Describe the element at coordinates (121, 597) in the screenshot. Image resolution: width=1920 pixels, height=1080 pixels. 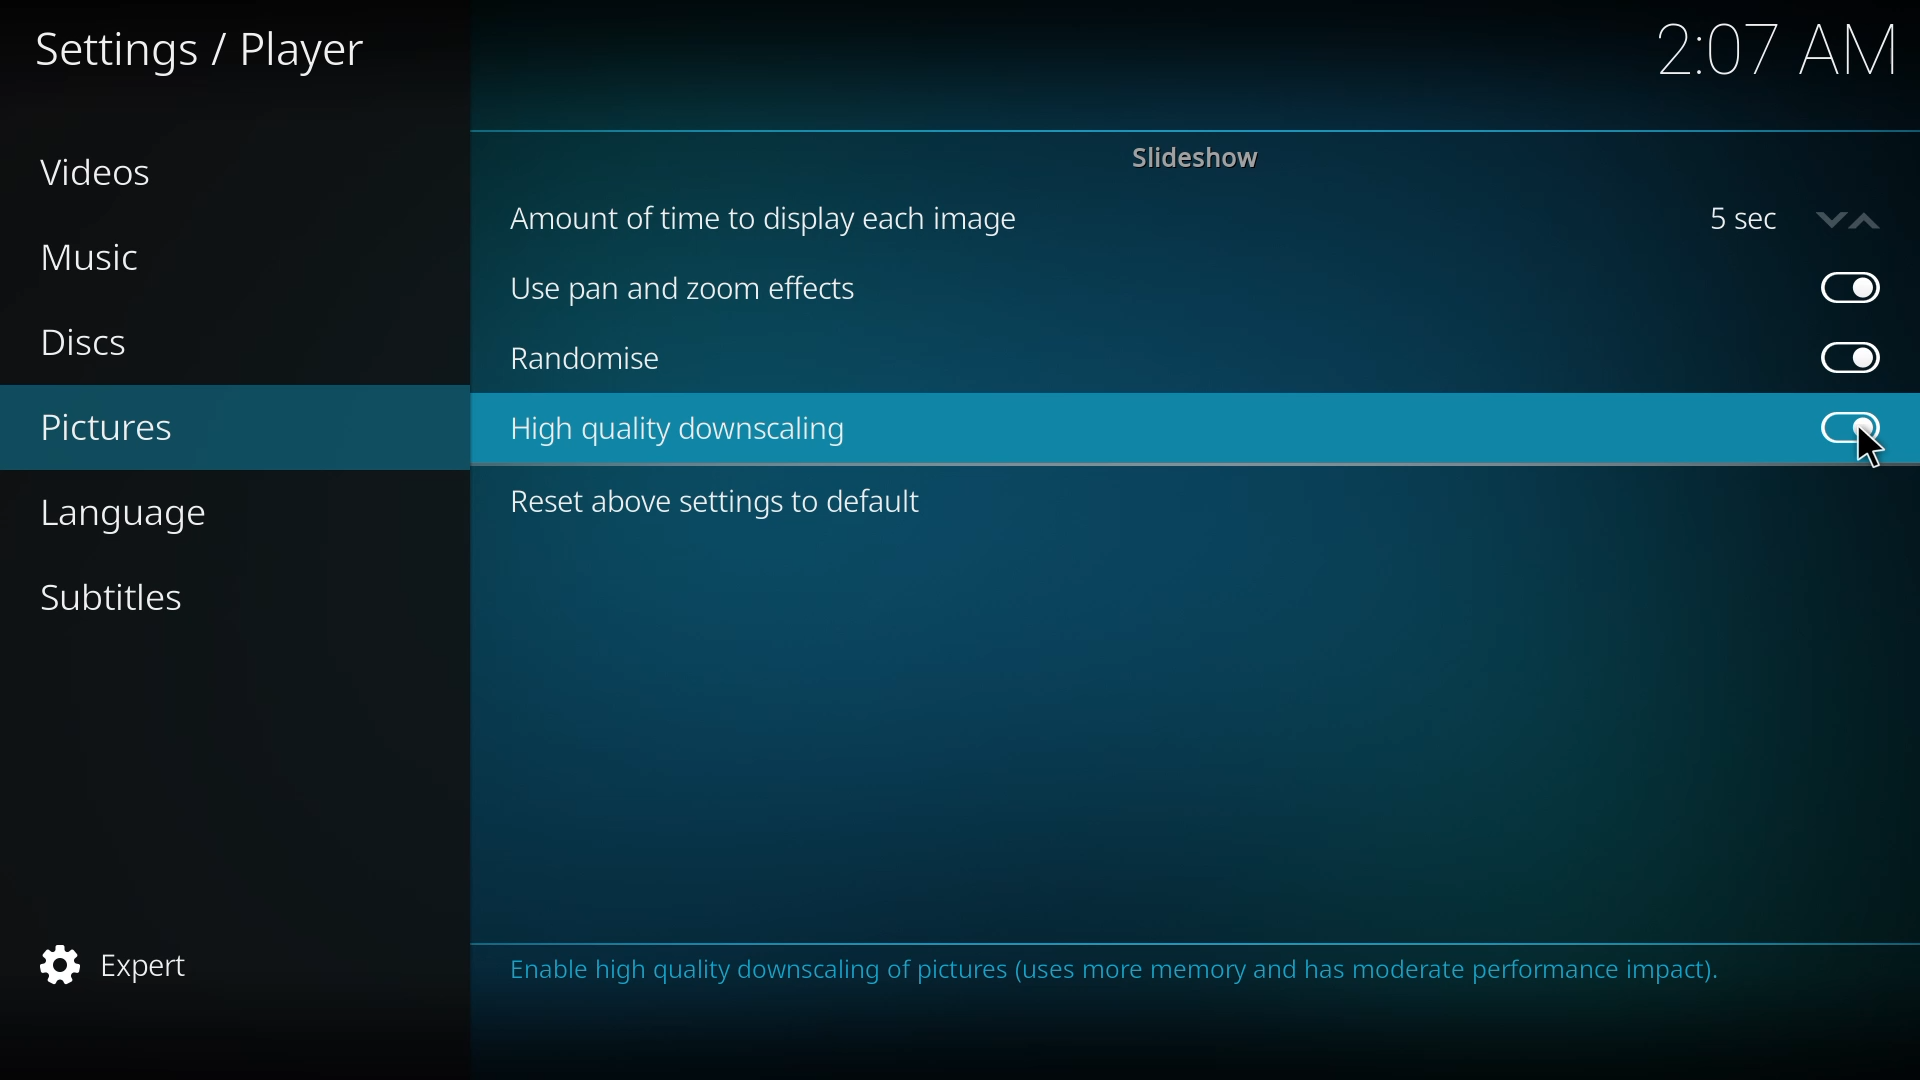
I see `subtitles` at that location.